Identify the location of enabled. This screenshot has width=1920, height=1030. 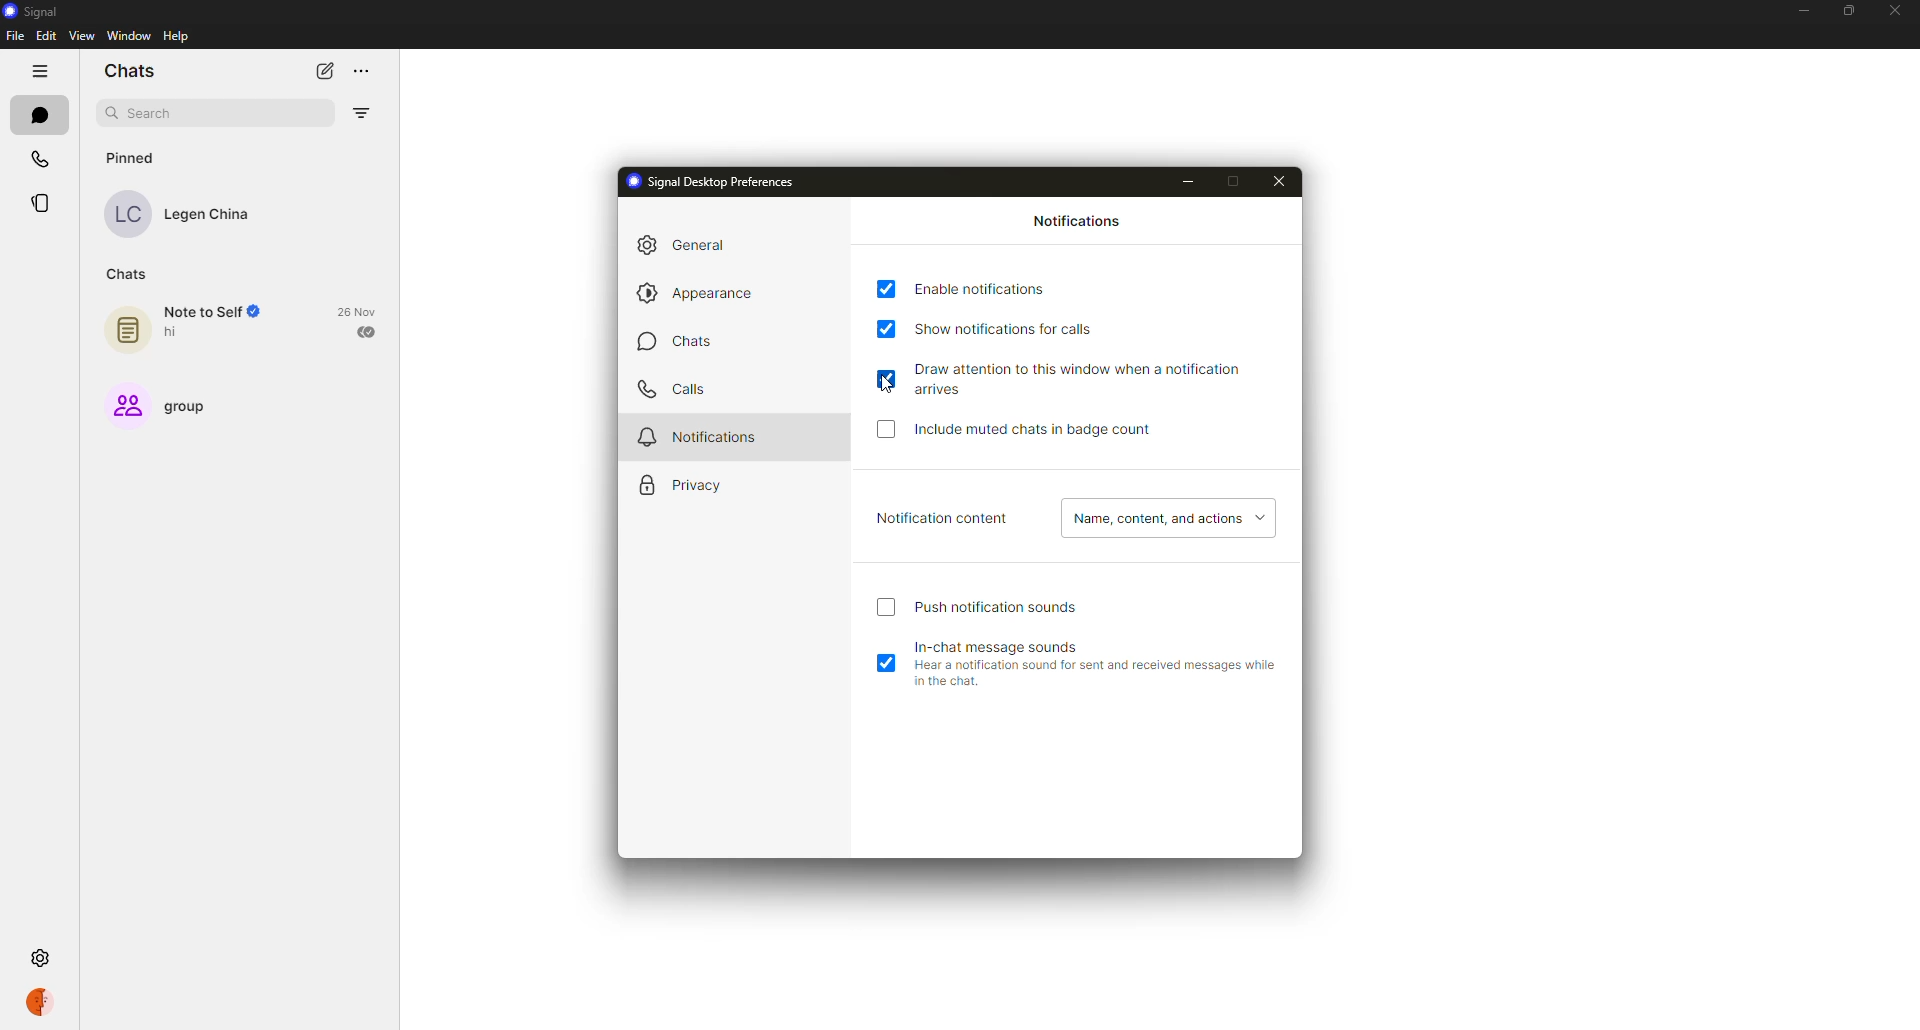
(886, 329).